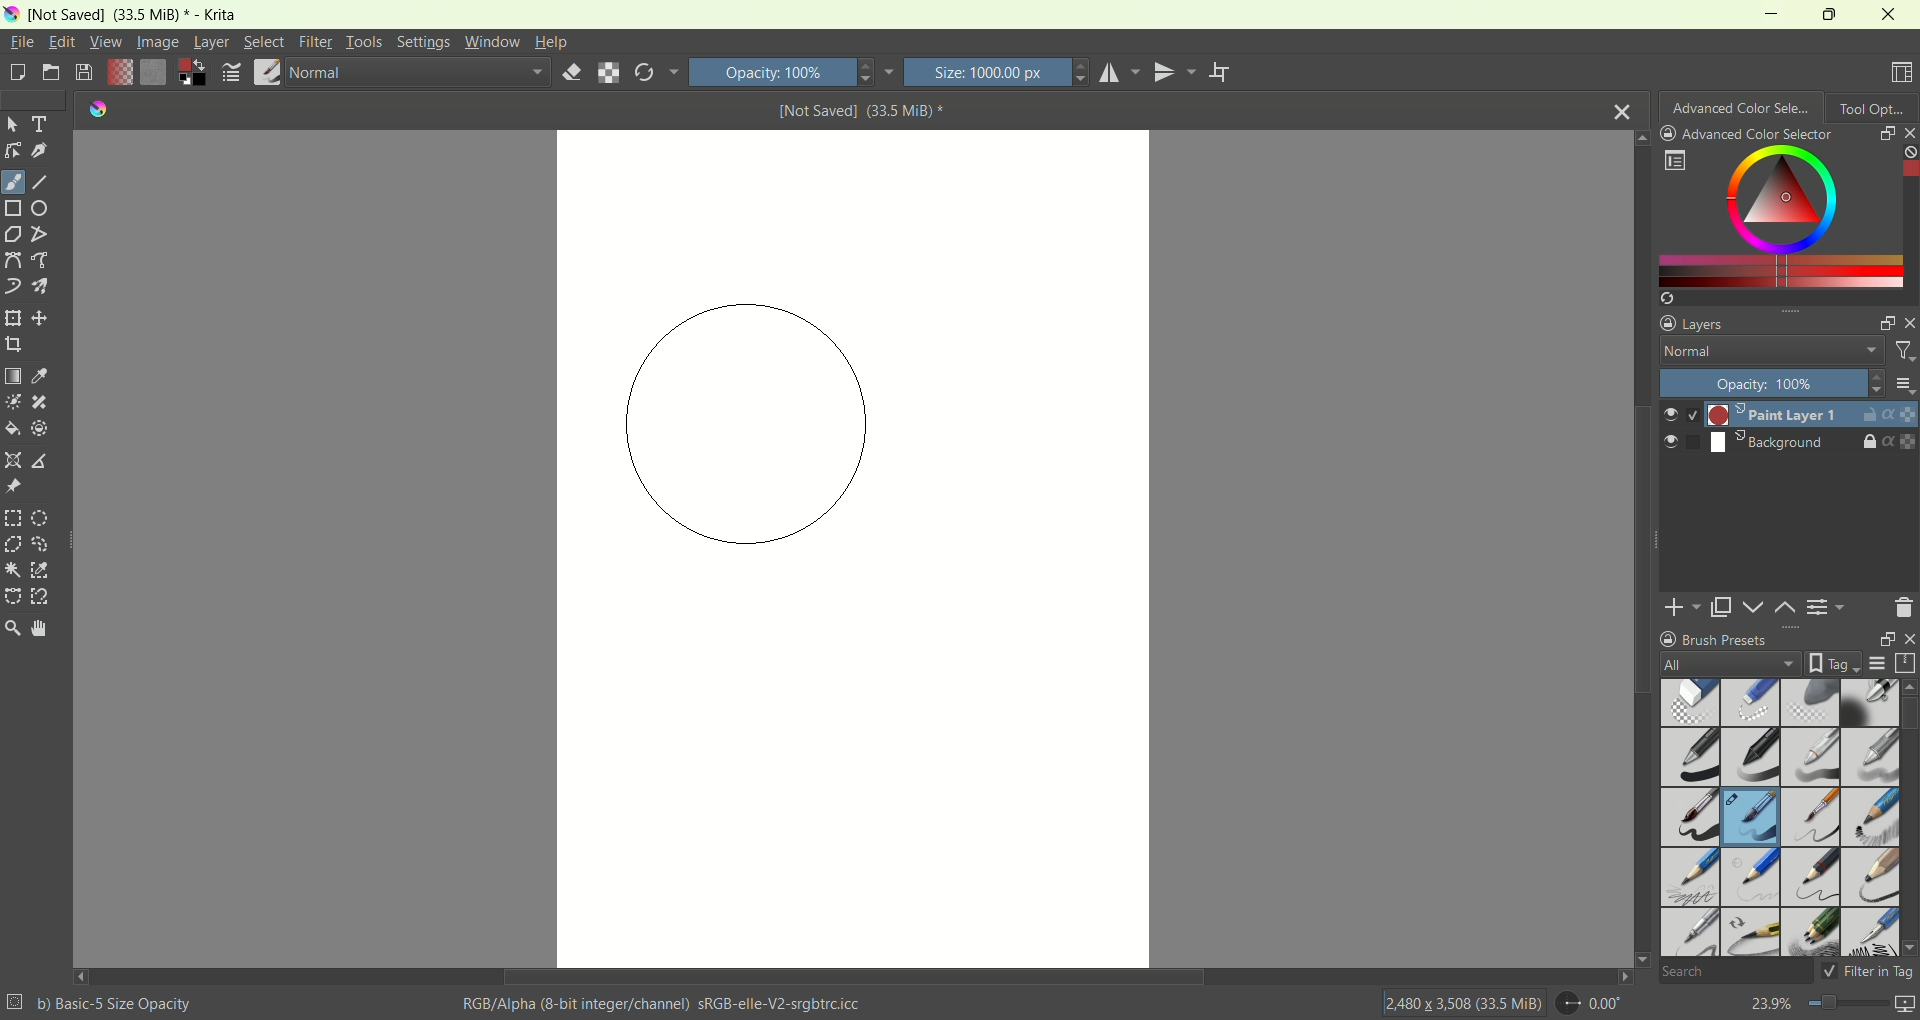 This screenshot has width=1920, height=1020. I want to click on freehand path, so click(43, 260).